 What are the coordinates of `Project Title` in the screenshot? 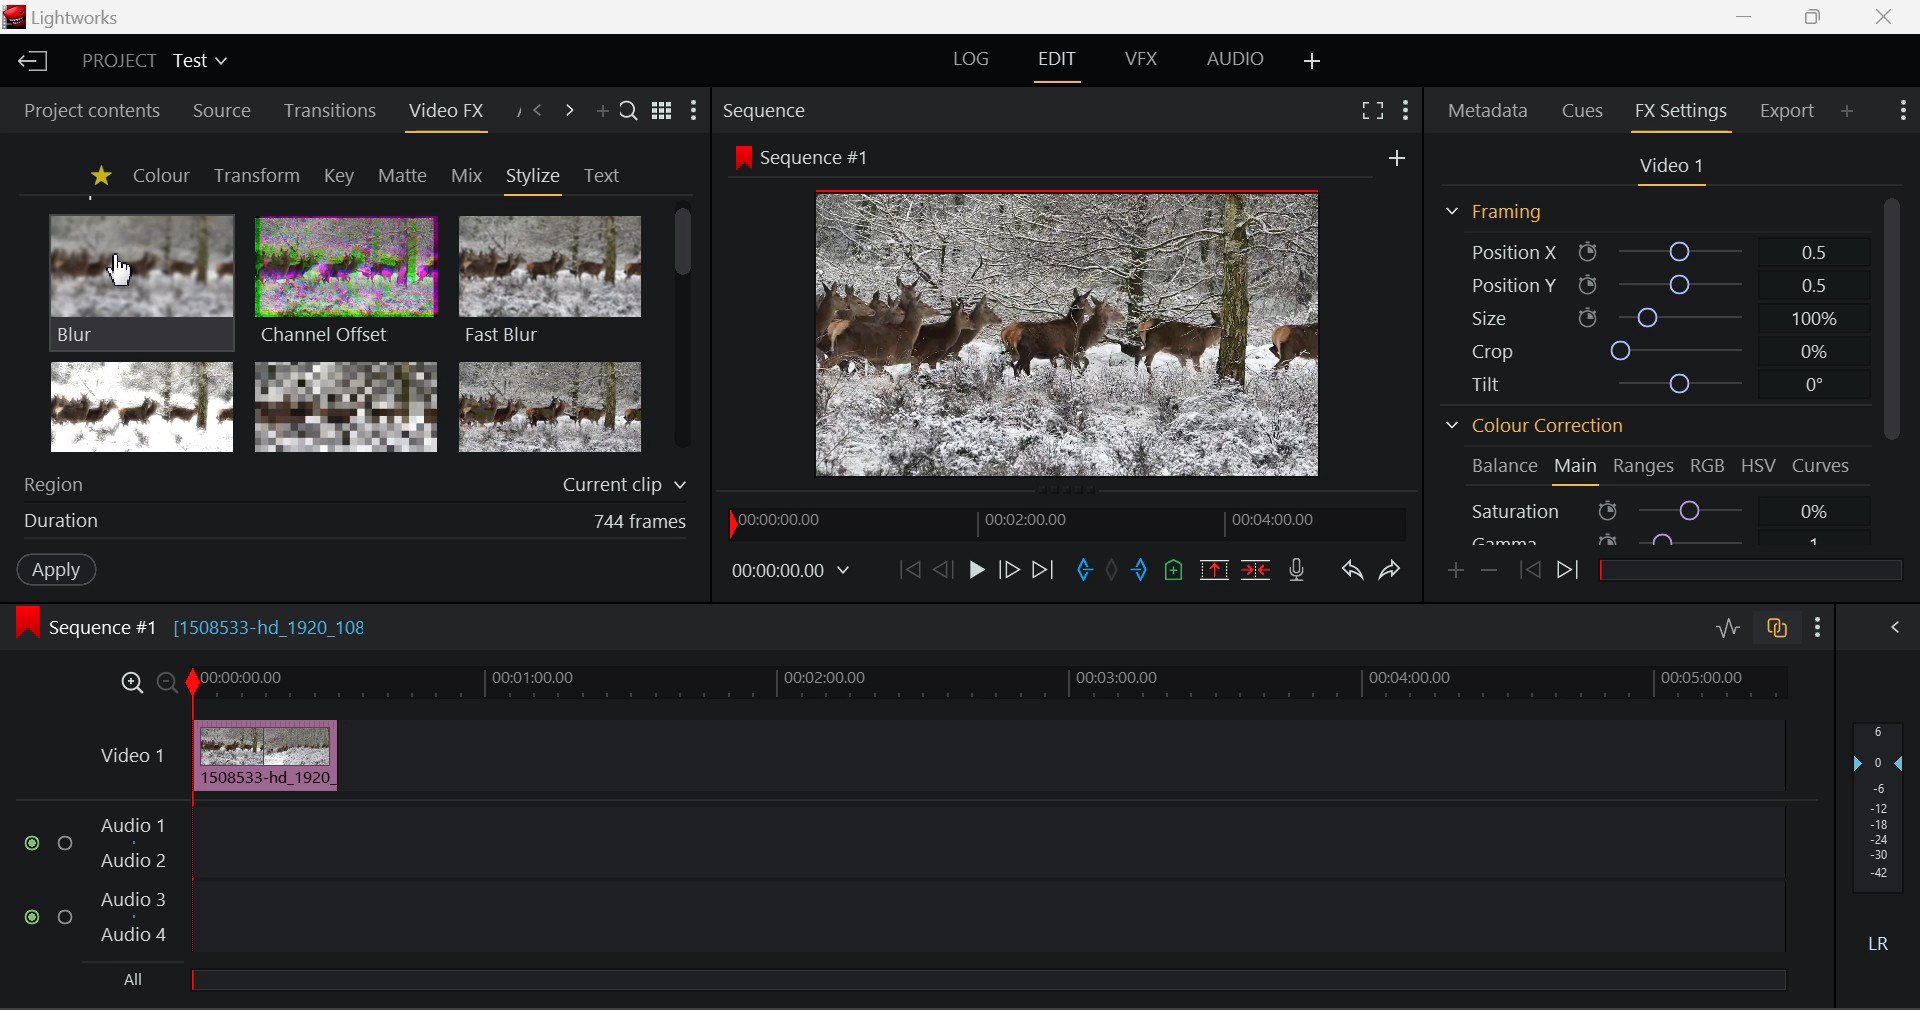 It's located at (152, 63).